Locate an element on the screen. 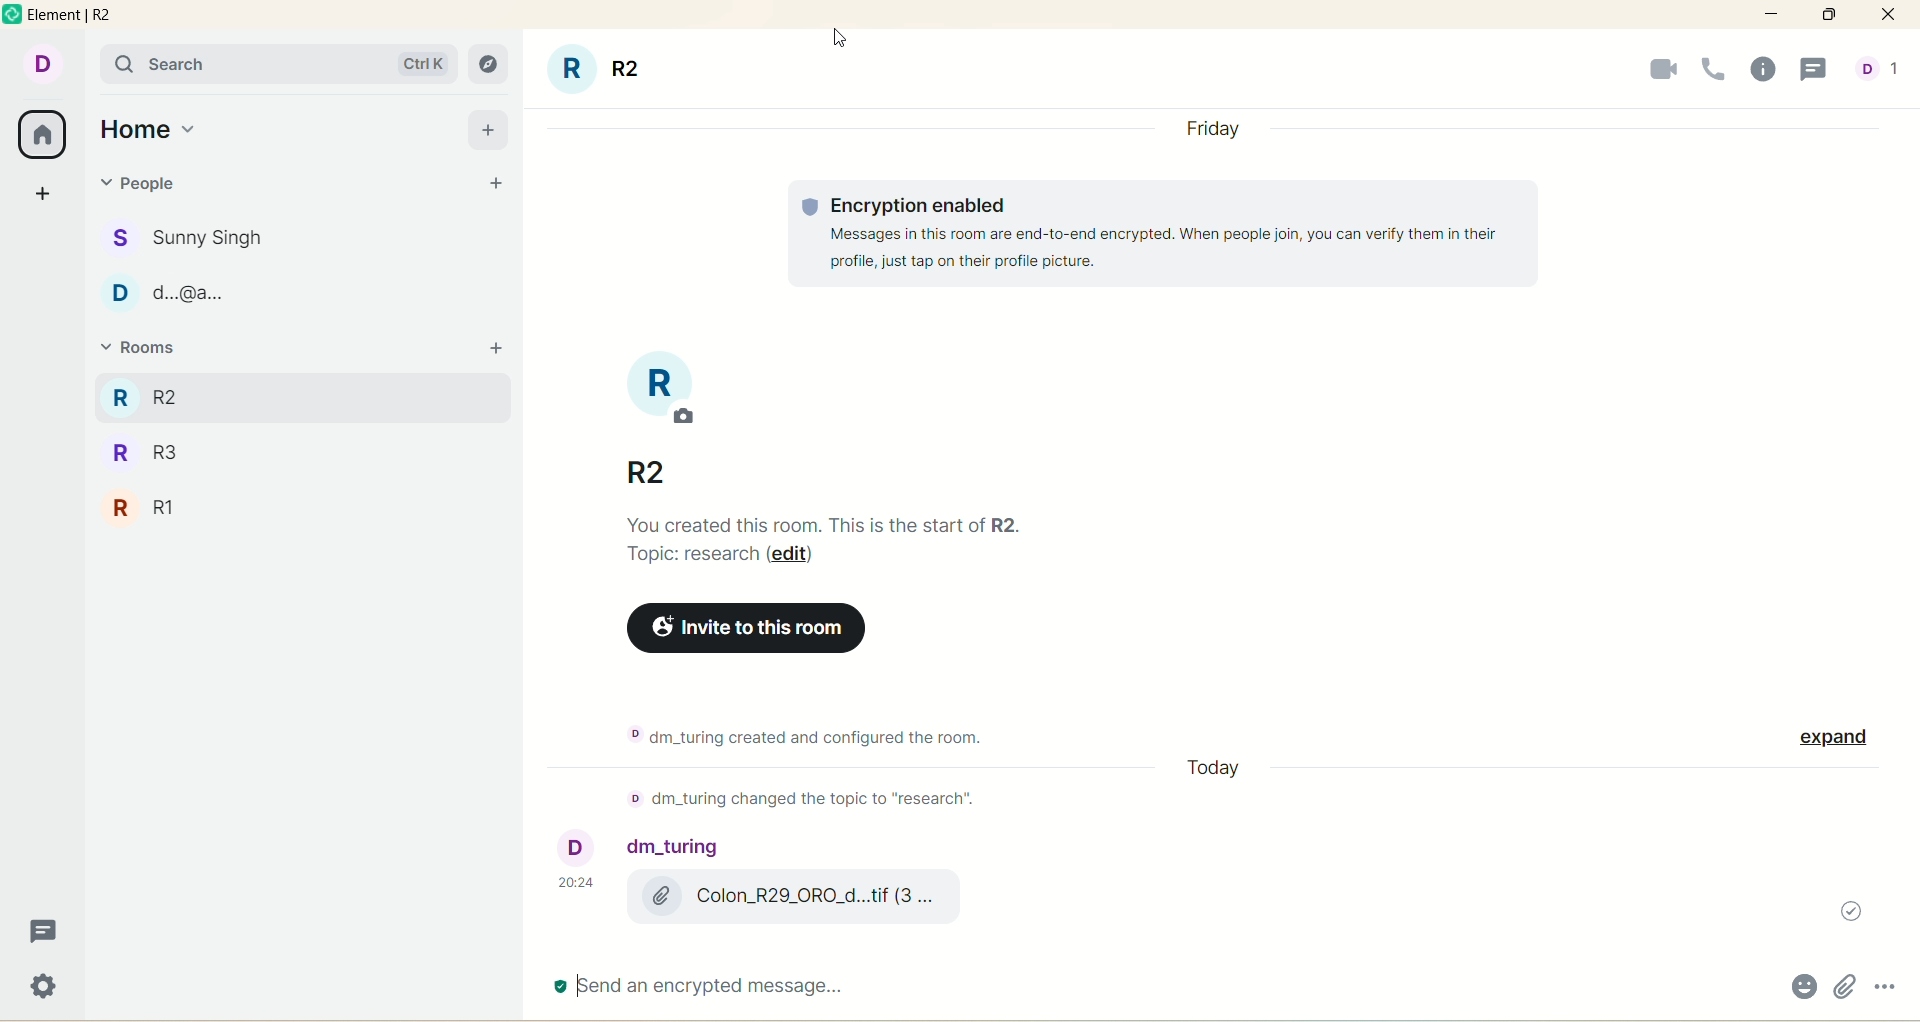 Image resolution: width=1920 pixels, height=1022 pixels. video call is located at coordinates (1658, 70).